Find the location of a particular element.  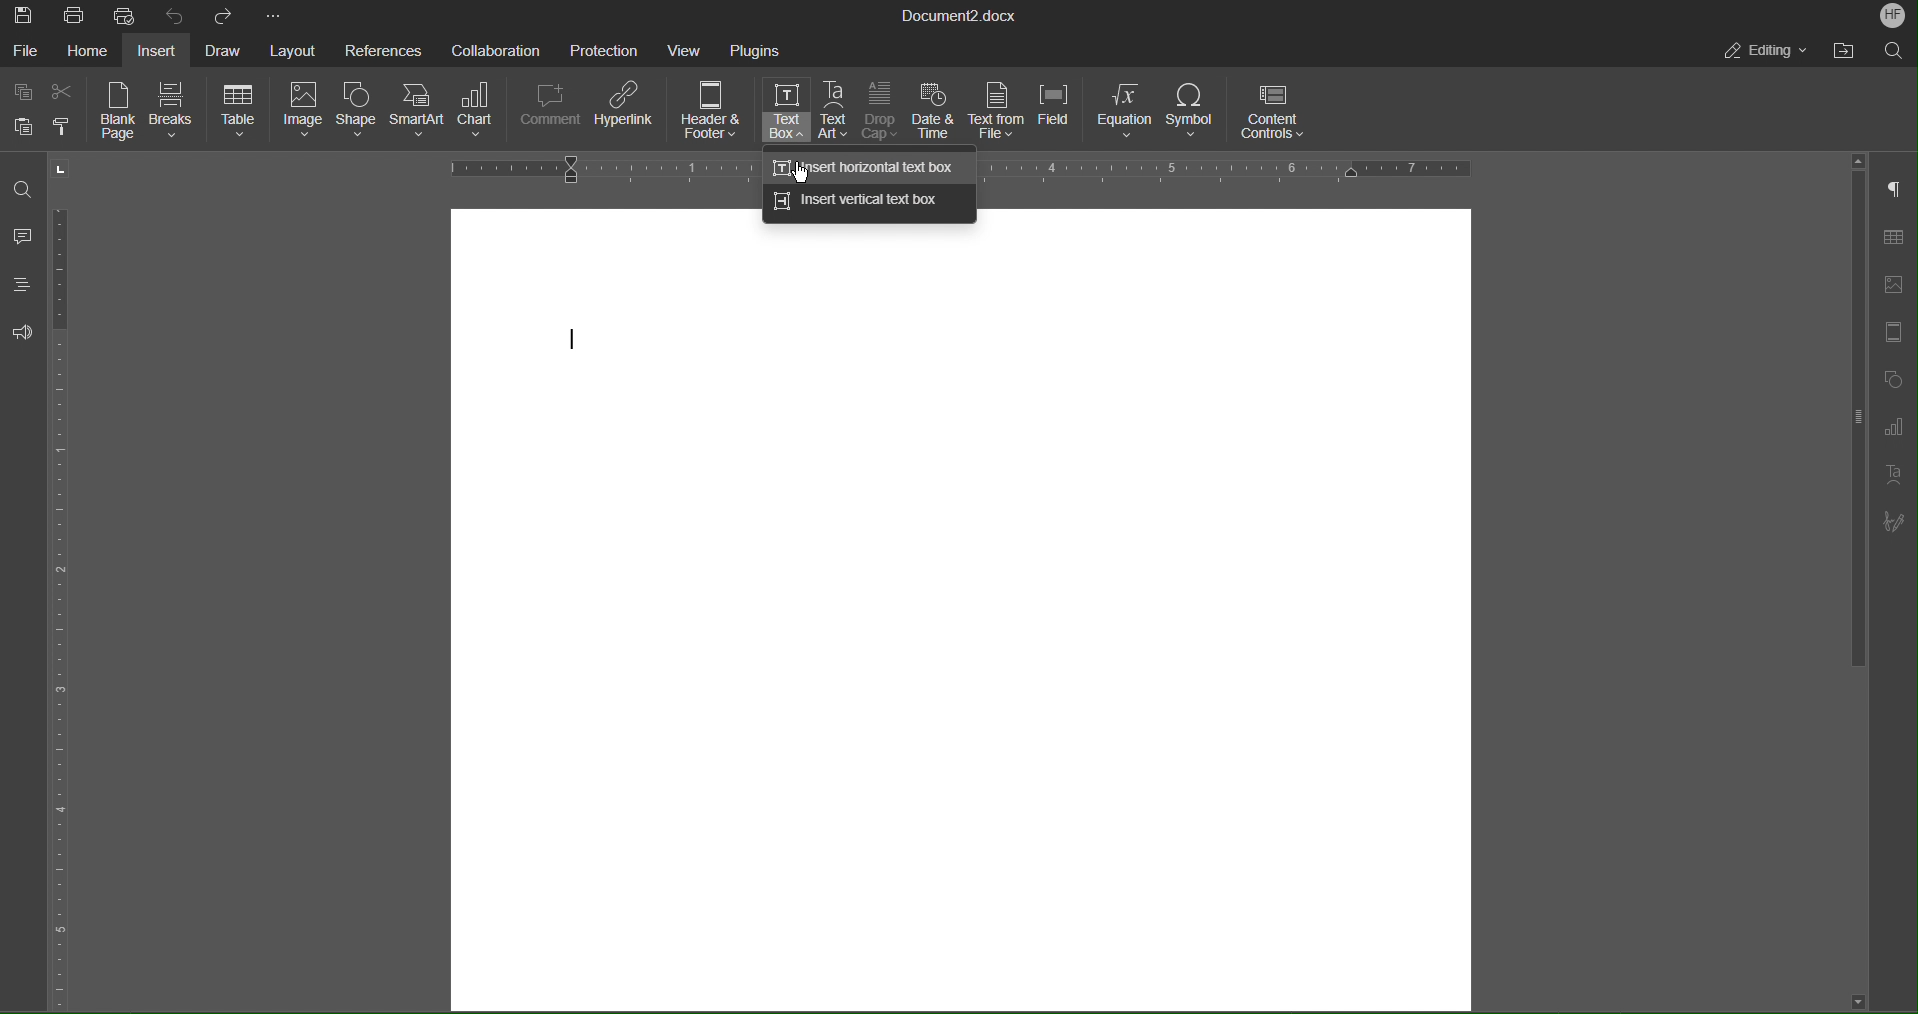

Insert Image is located at coordinates (1890, 285).